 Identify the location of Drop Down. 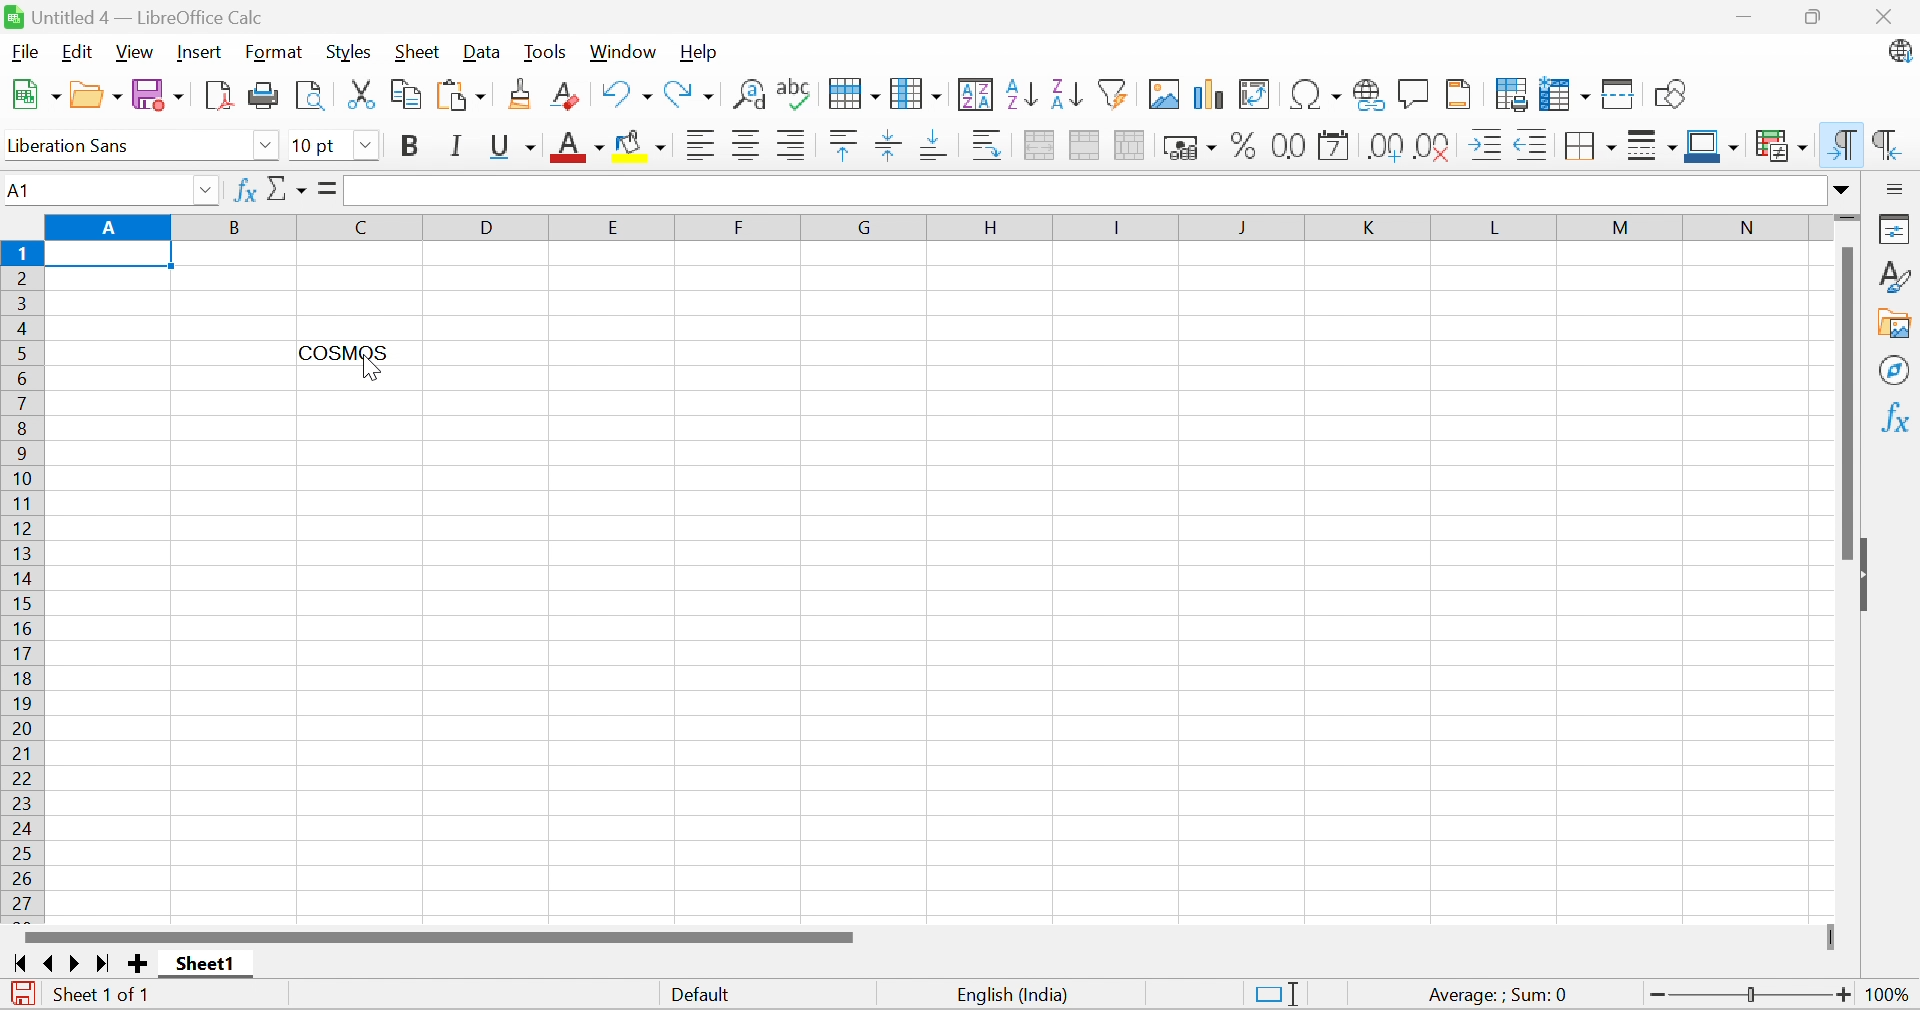
(365, 146).